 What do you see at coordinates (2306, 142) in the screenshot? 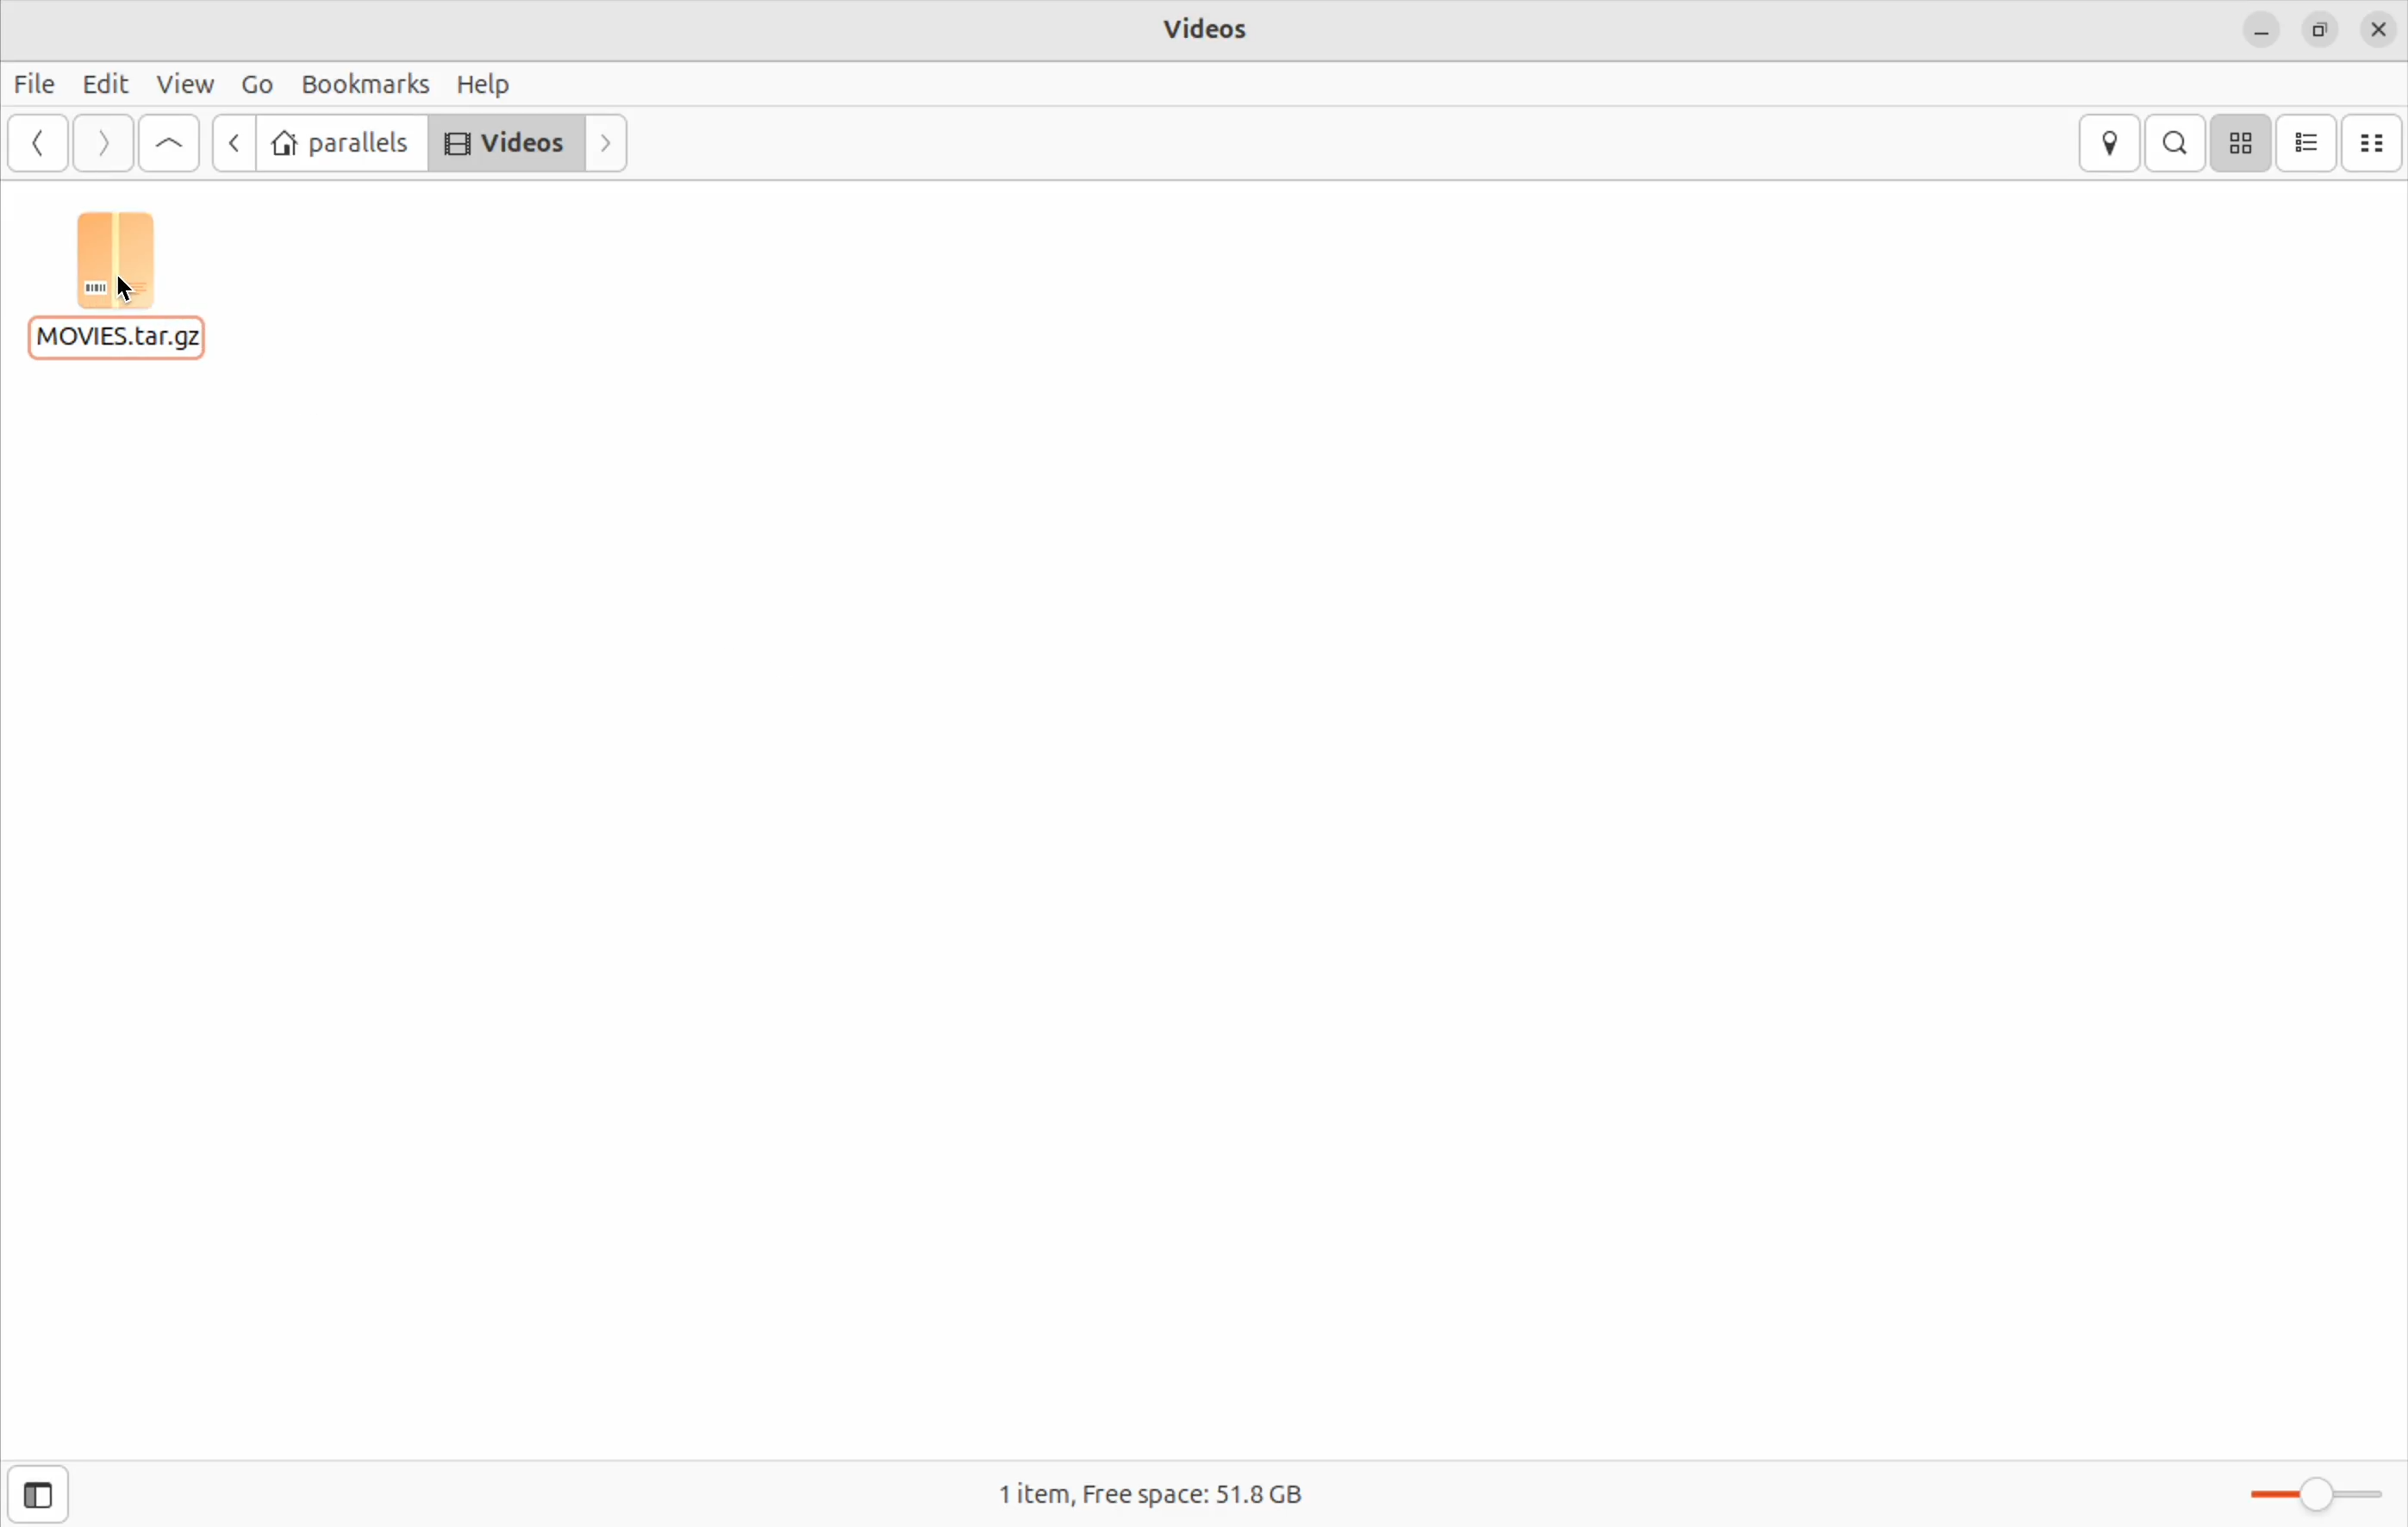
I see `list view` at bounding box center [2306, 142].